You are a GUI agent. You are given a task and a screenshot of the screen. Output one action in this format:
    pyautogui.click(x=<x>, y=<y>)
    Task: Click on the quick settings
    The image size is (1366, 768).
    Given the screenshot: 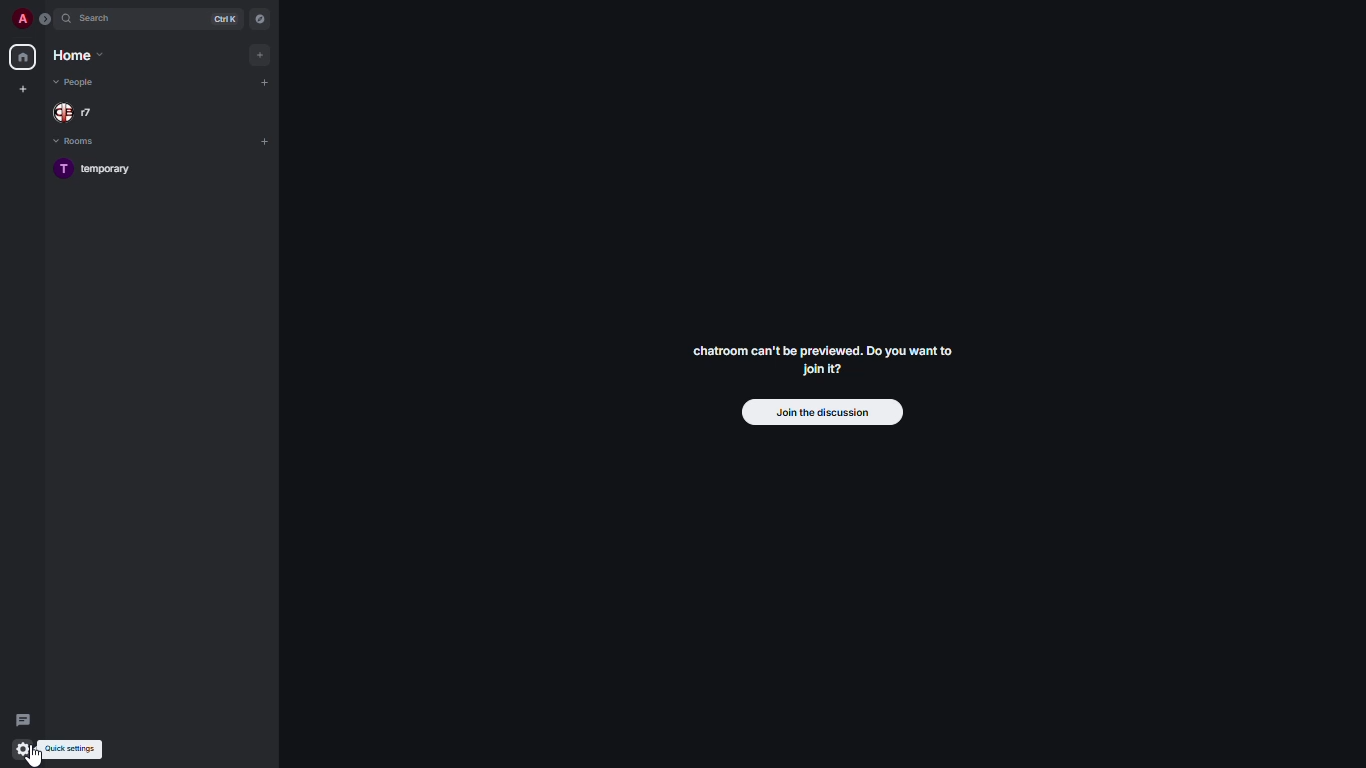 What is the action you would take?
    pyautogui.click(x=22, y=750)
    